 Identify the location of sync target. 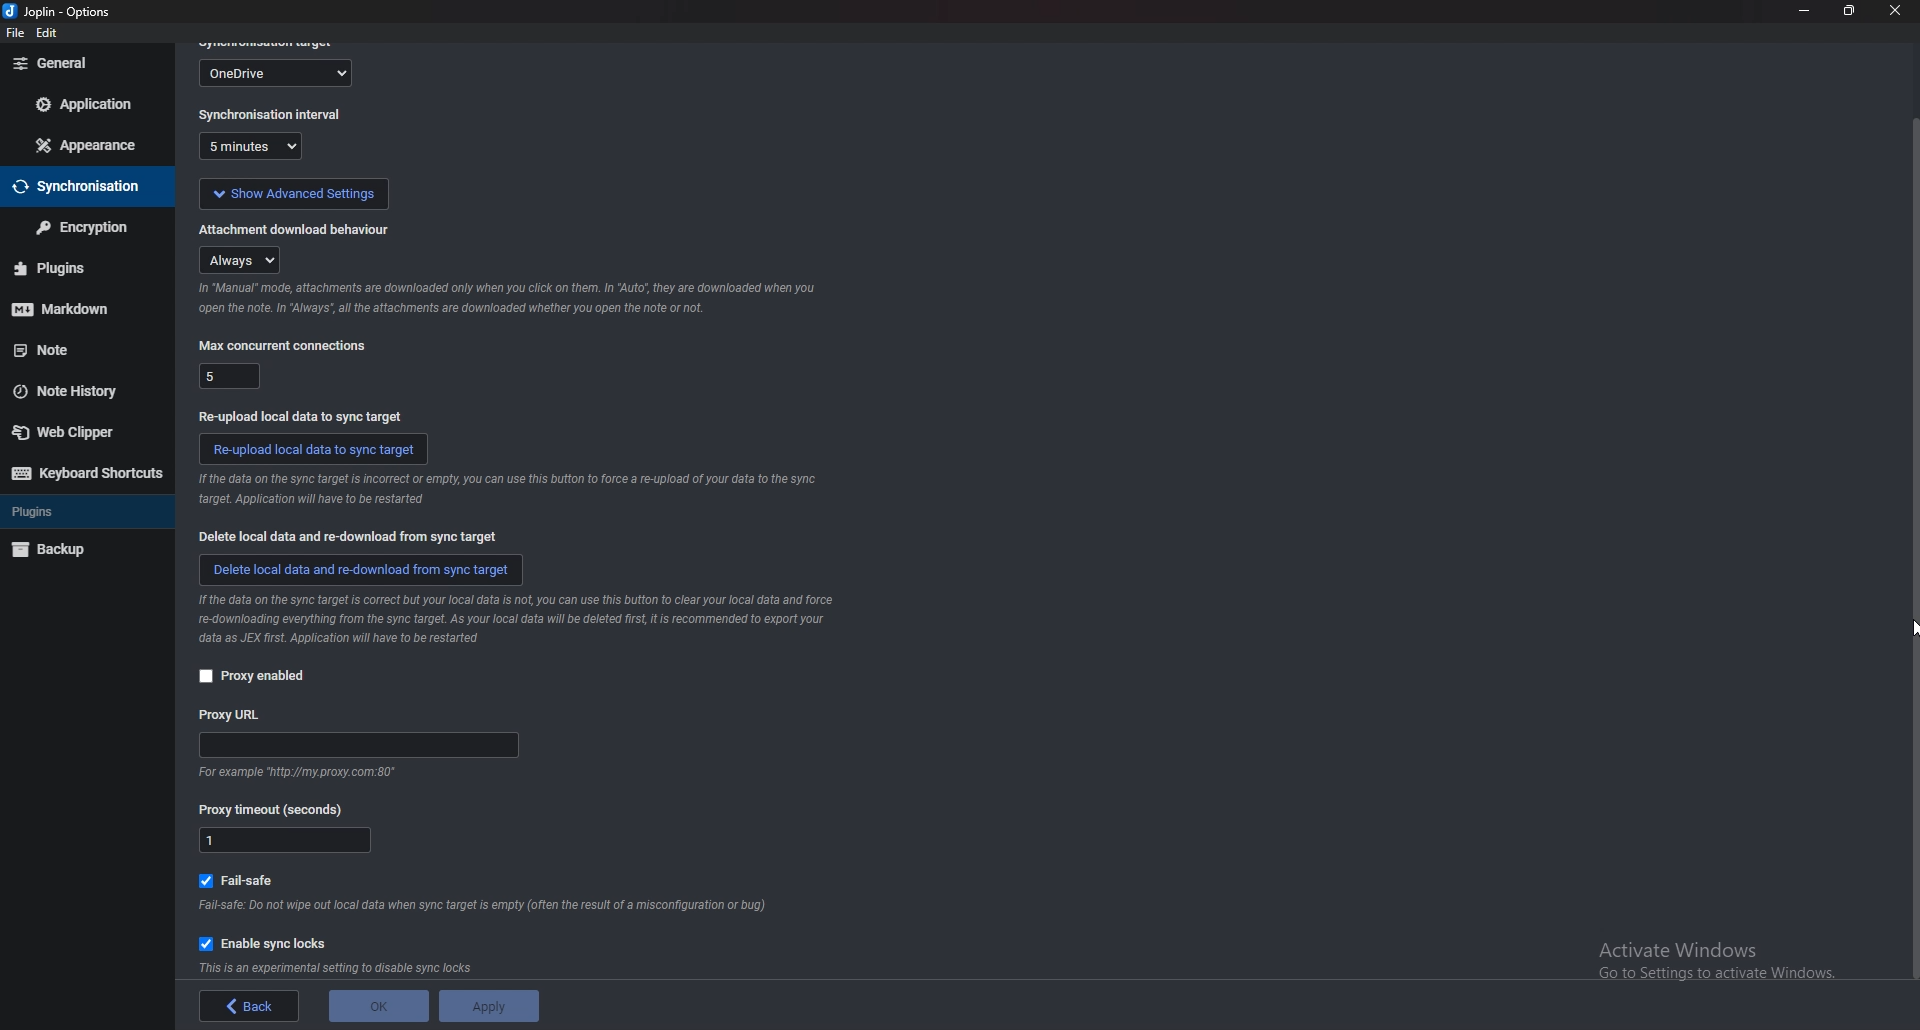
(278, 71).